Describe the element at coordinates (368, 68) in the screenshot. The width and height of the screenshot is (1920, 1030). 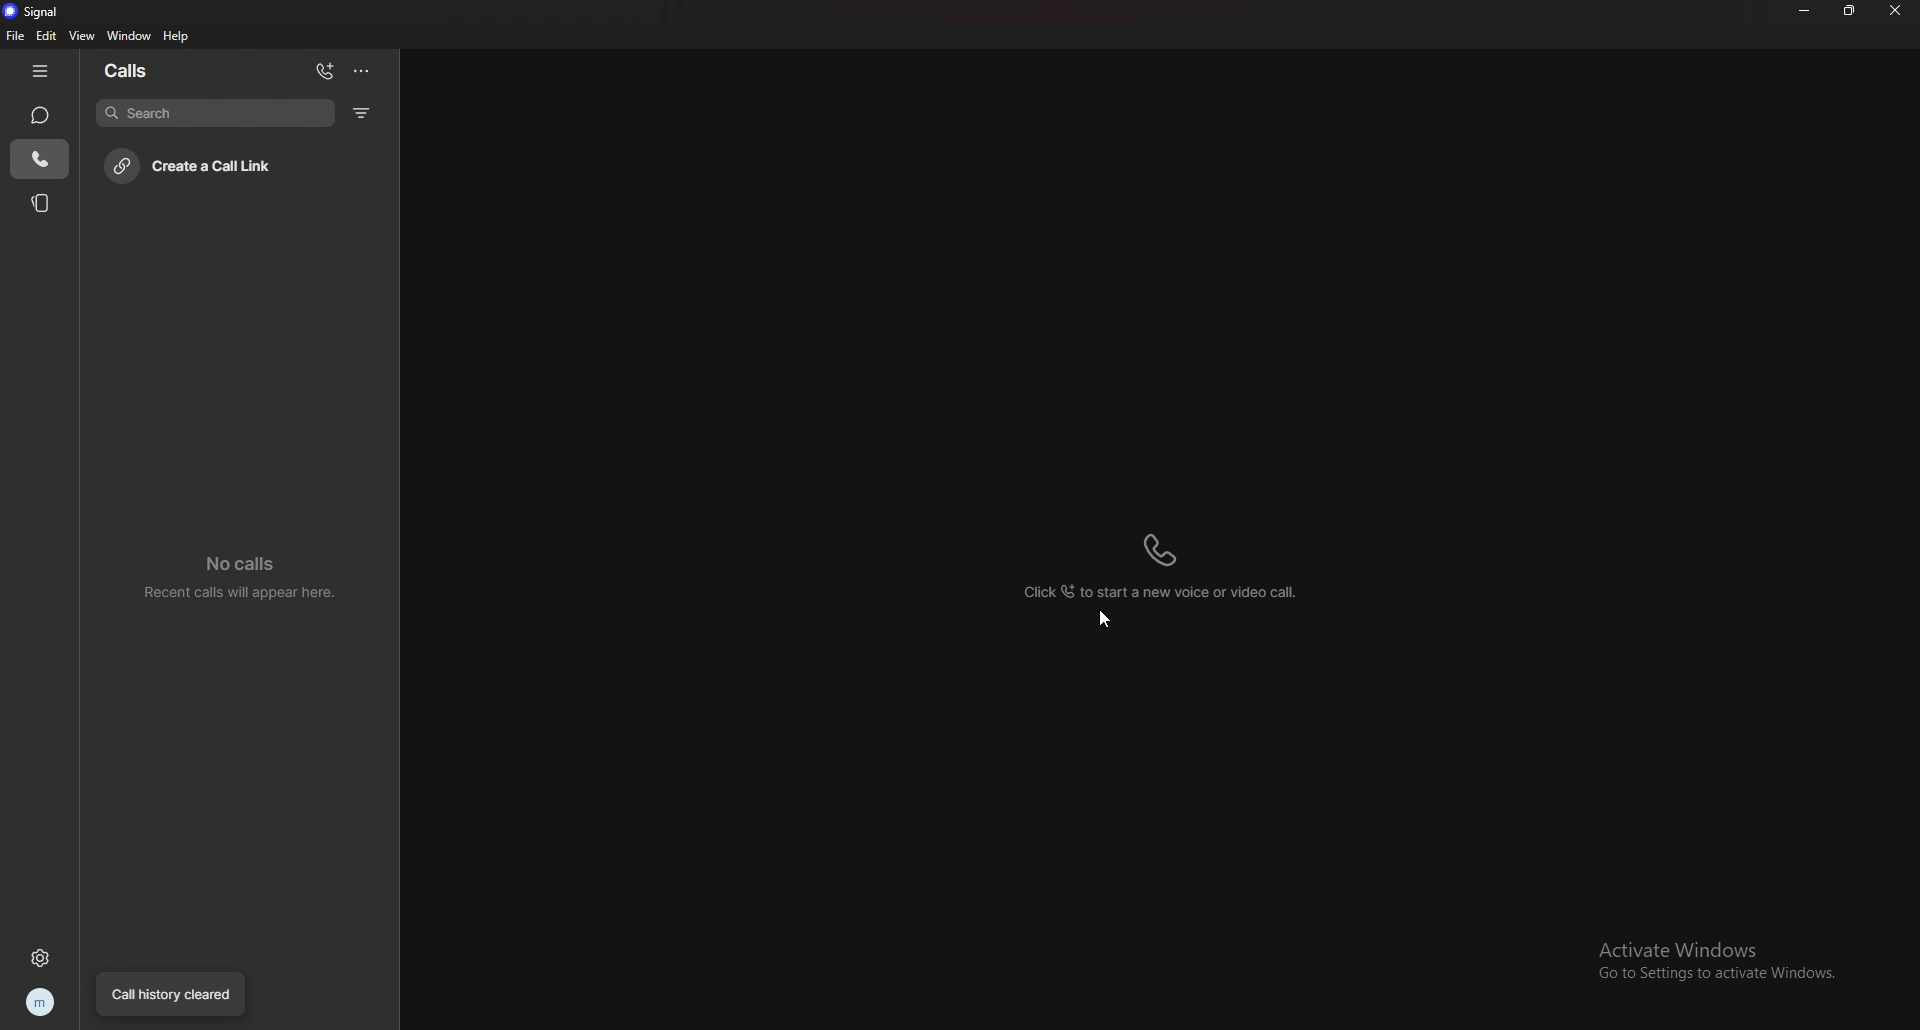
I see `options` at that location.